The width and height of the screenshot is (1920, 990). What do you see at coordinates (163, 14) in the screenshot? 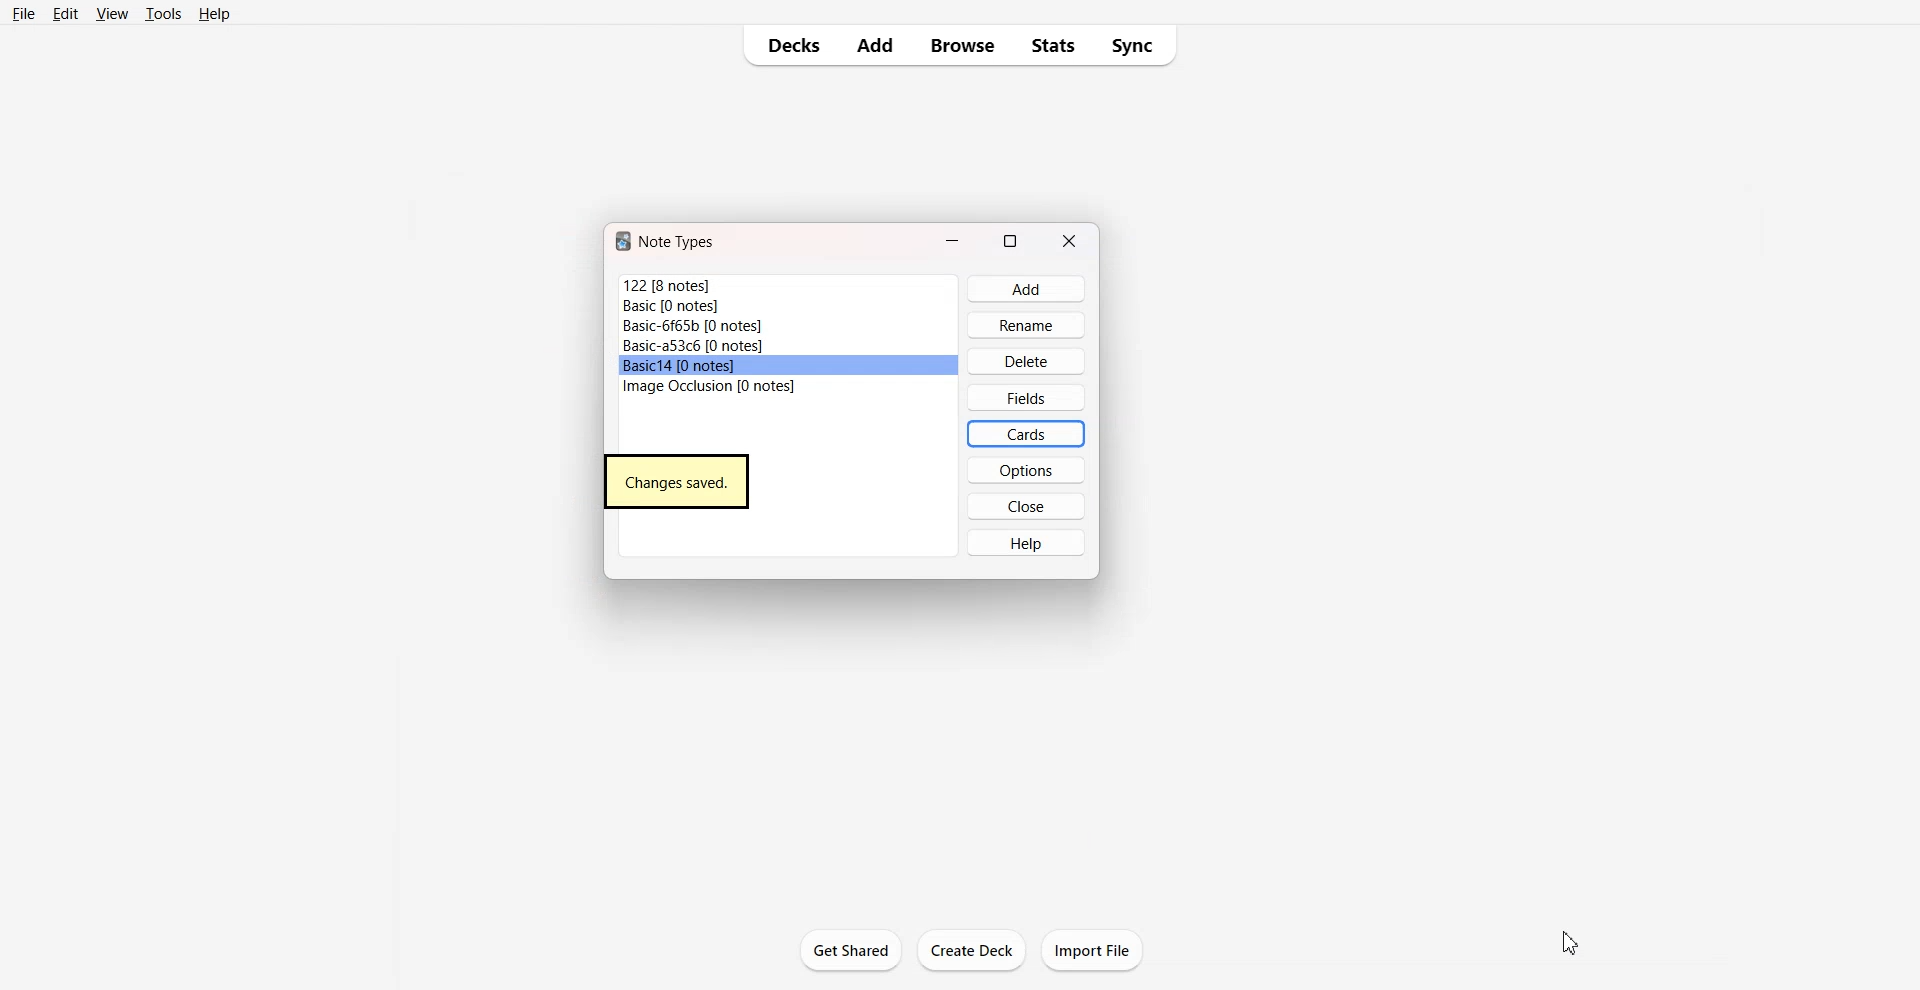
I see `Tools` at bounding box center [163, 14].